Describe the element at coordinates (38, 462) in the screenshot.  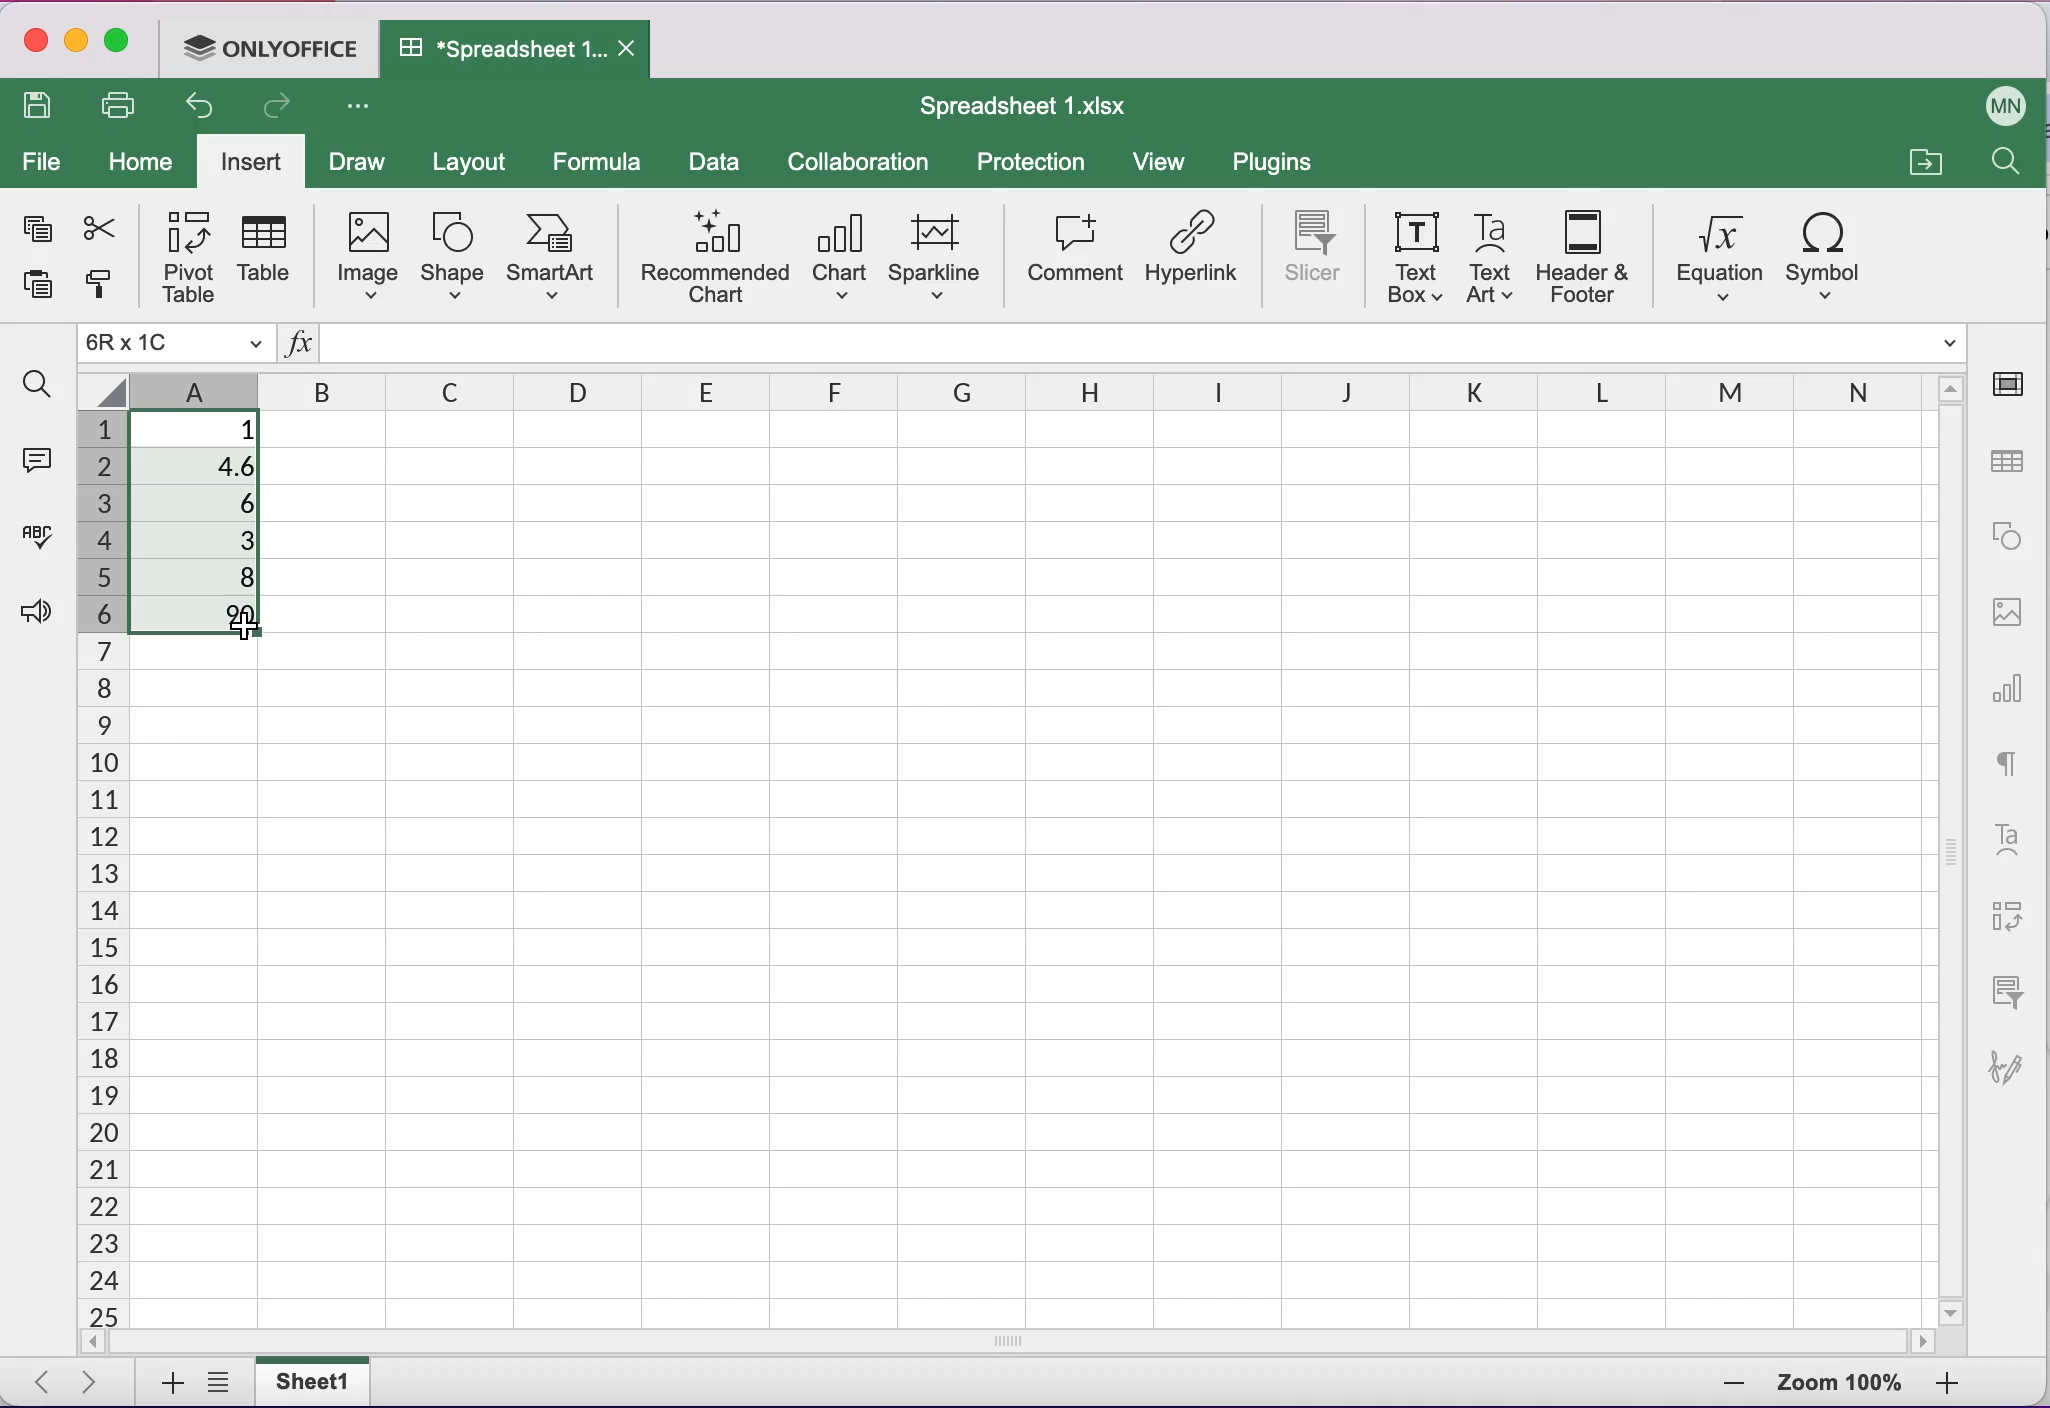
I see `comments` at that location.